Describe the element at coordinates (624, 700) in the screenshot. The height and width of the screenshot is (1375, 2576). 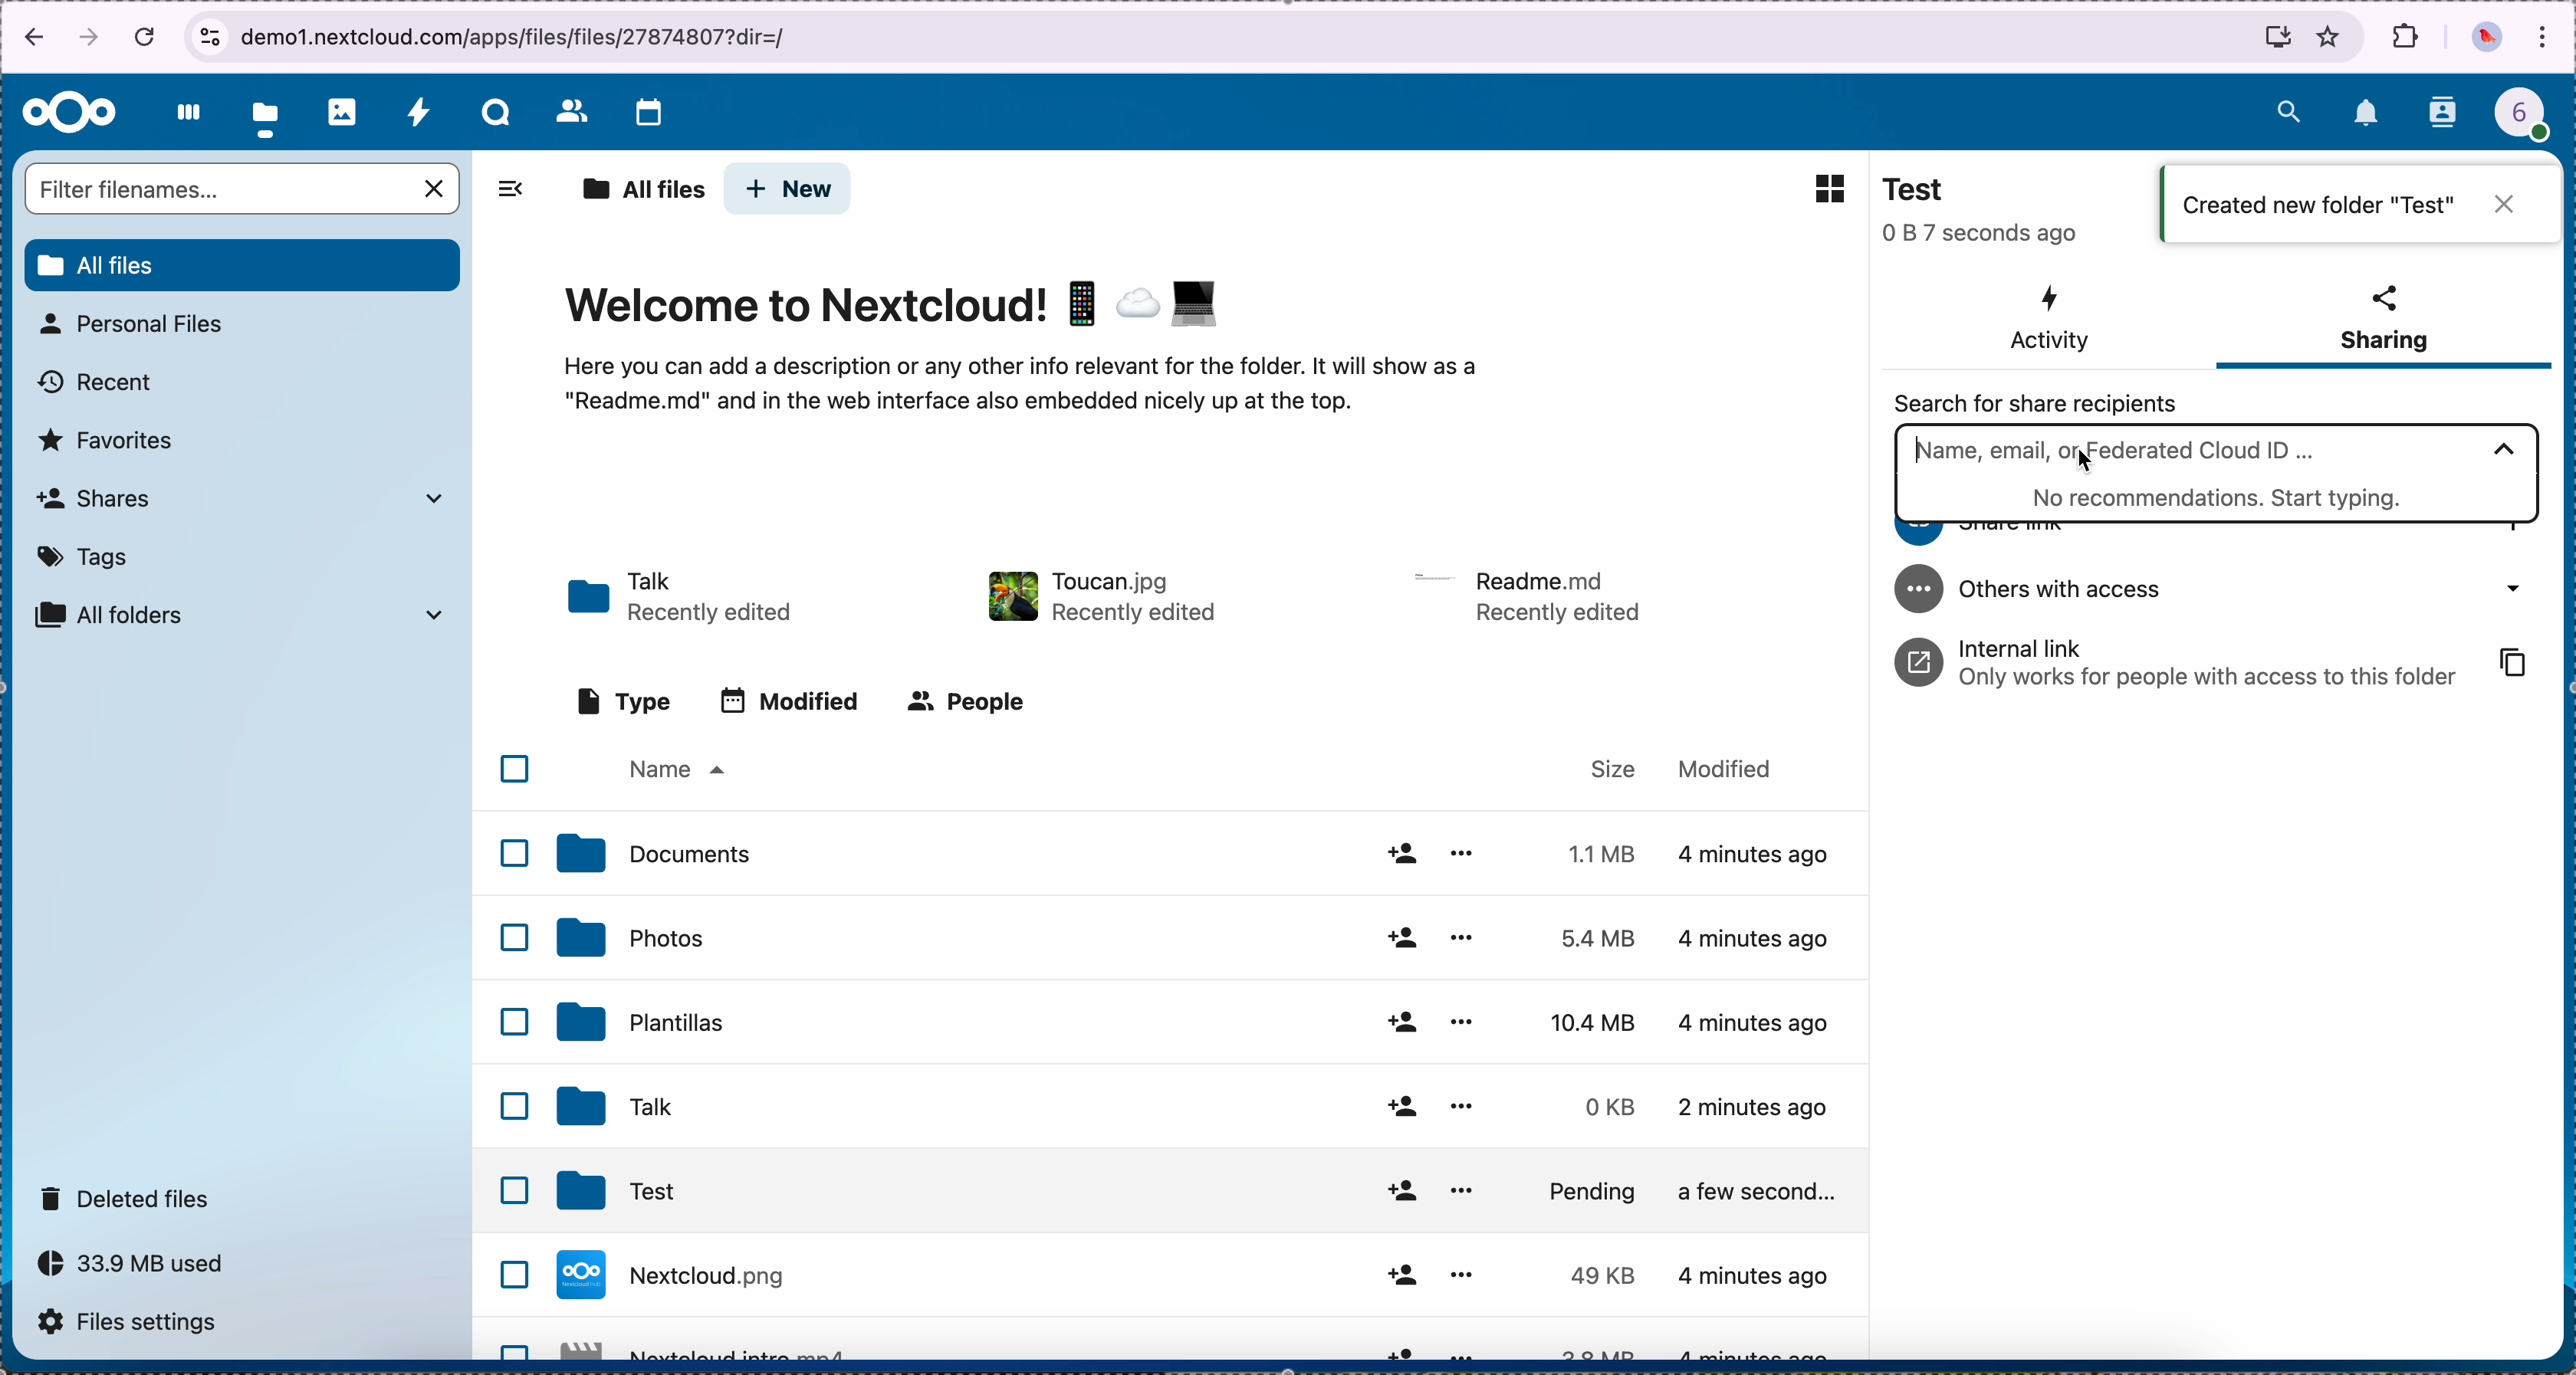
I see `type` at that location.